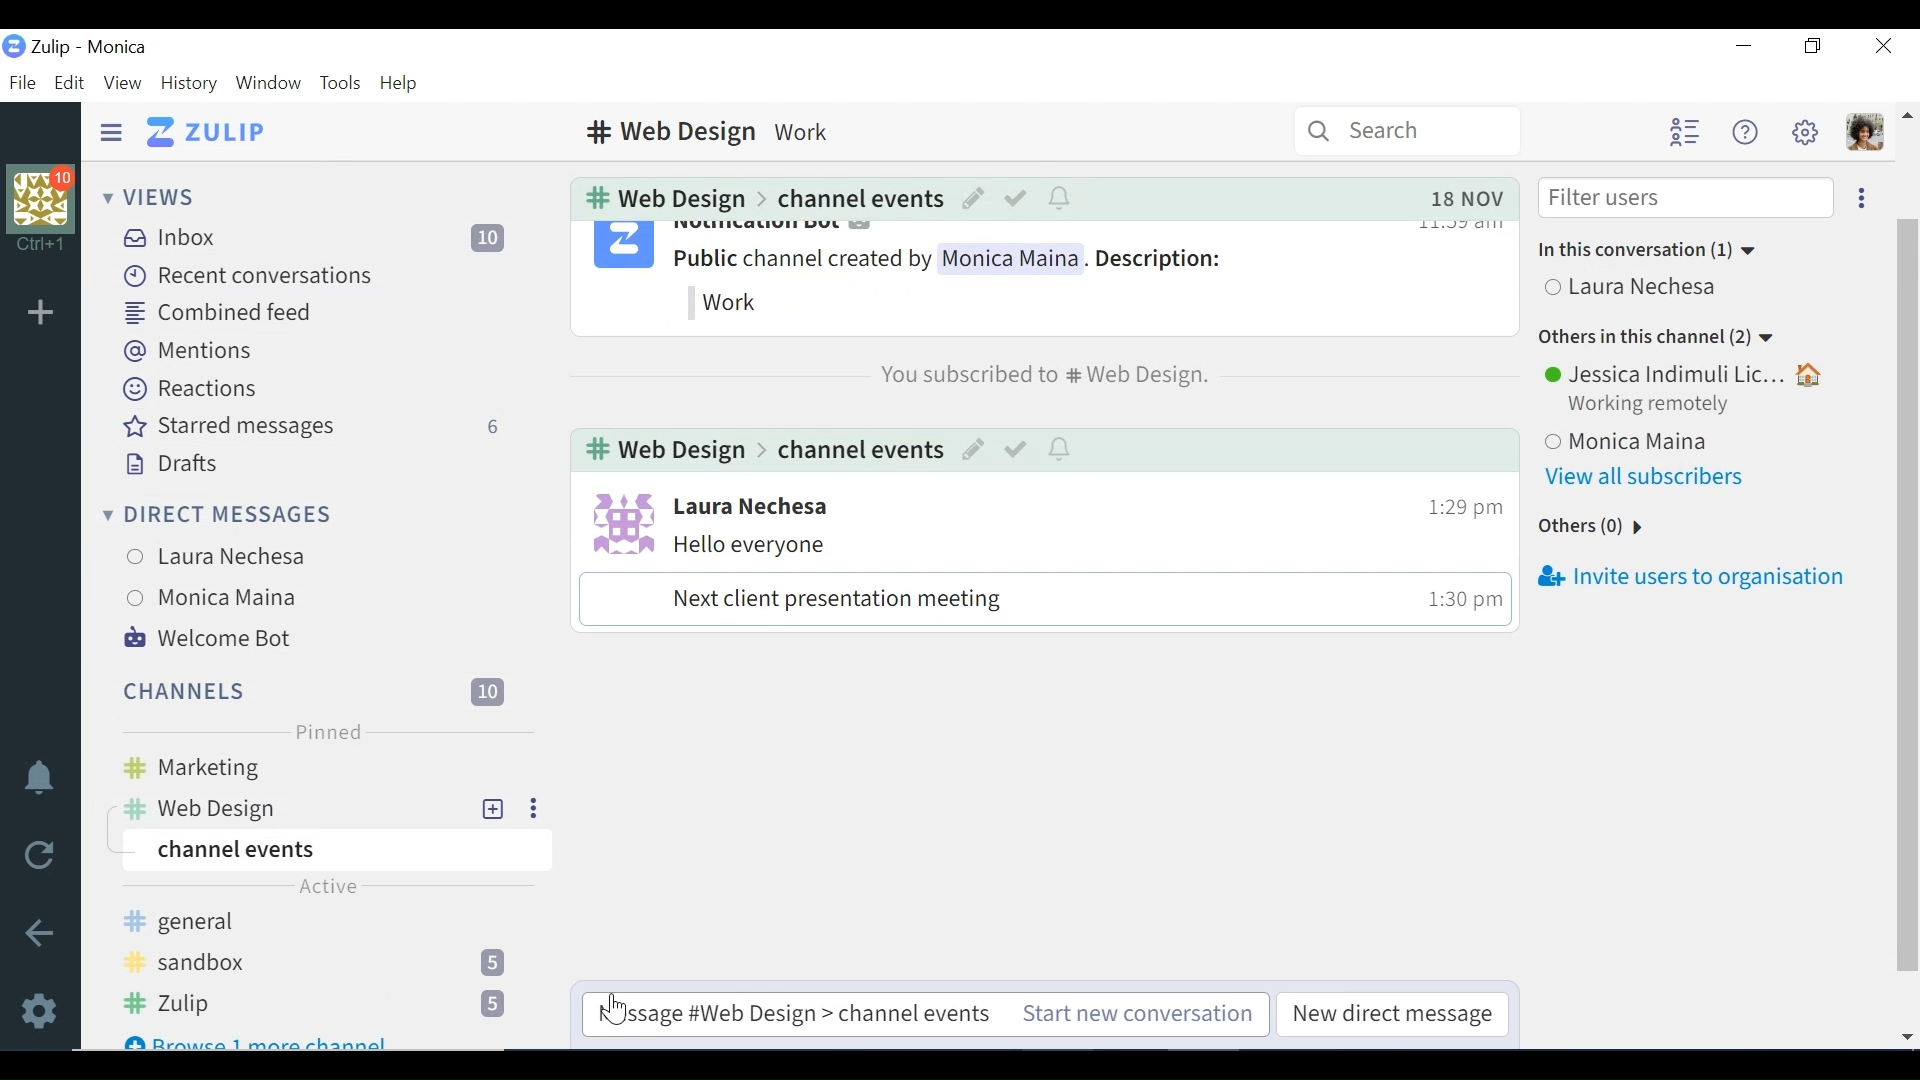 The height and width of the screenshot is (1080, 1920). What do you see at coordinates (857, 197) in the screenshot?
I see `Channel events` at bounding box center [857, 197].